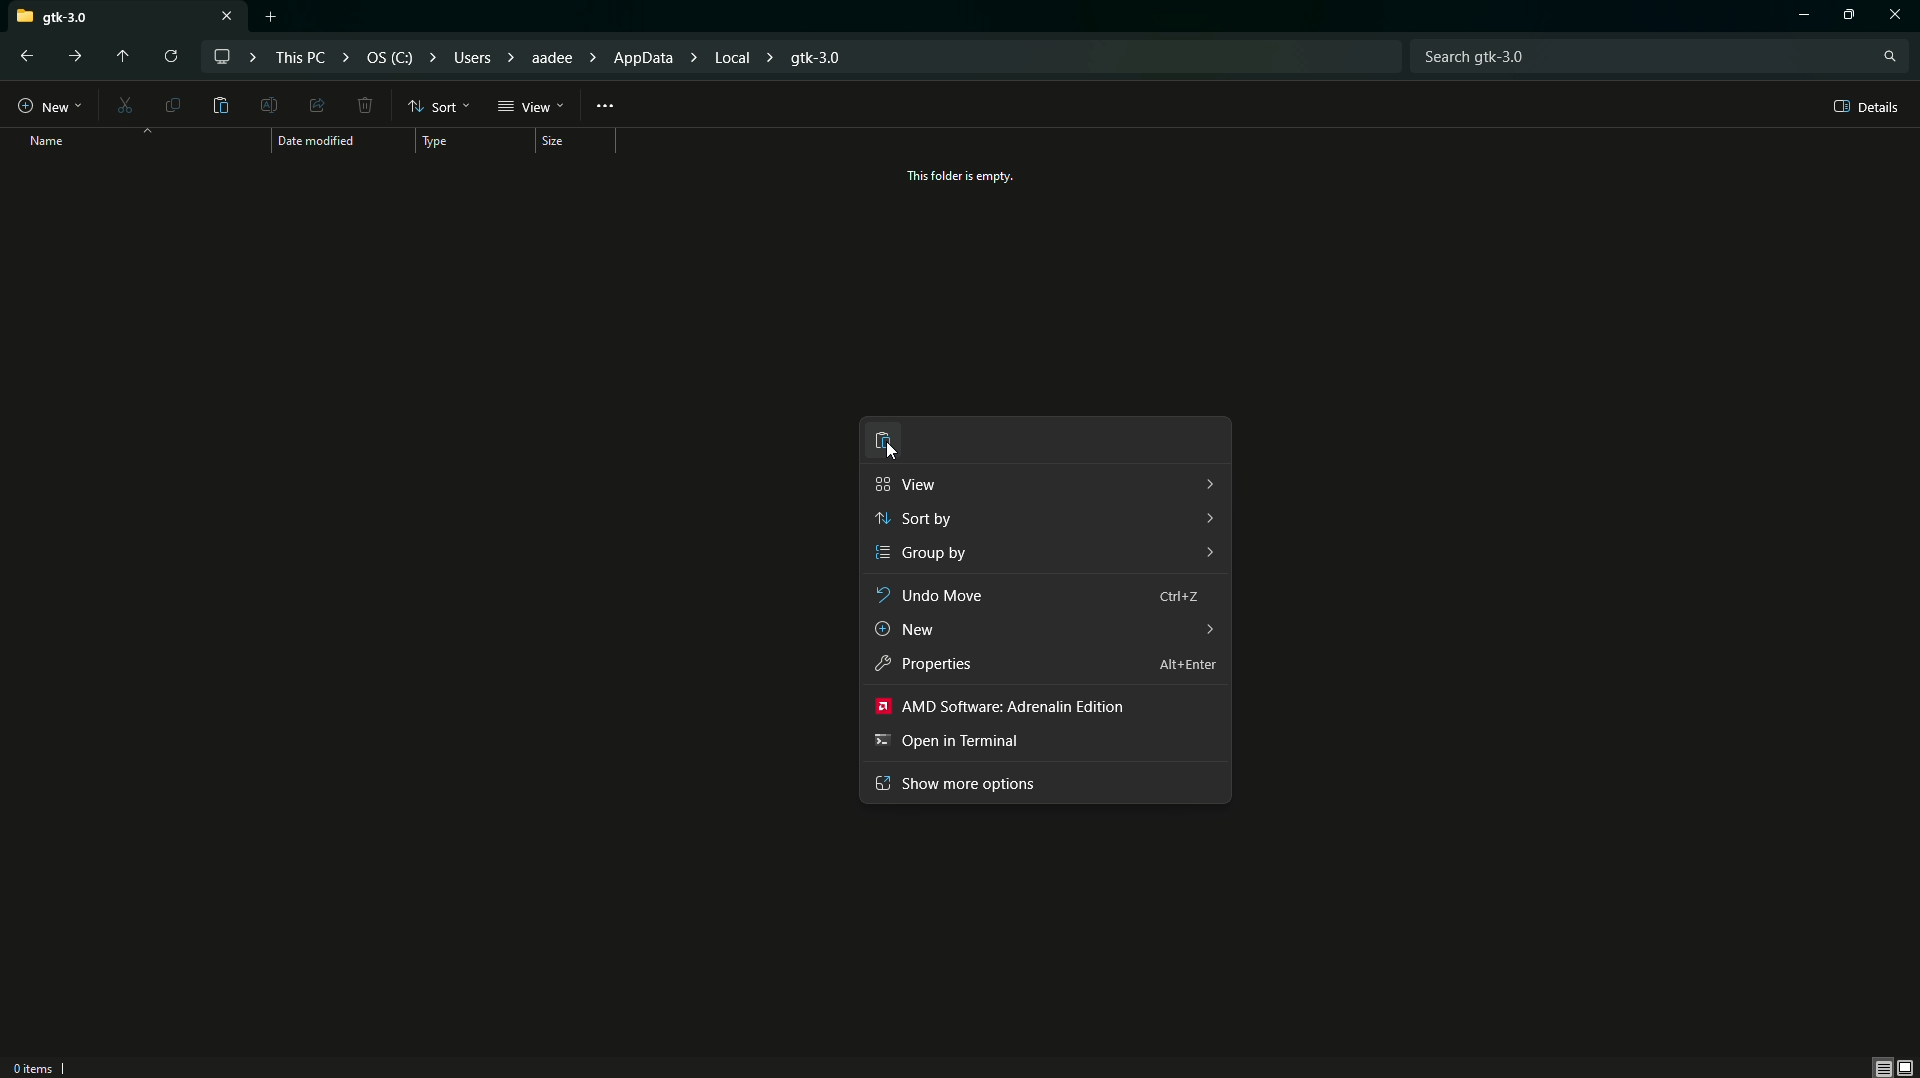 The width and height of the screenshot is (1920, 1078). What do you see at coordinates (539, 57) in the screenshot?
I see `File path` at bounding box center [539, 57].